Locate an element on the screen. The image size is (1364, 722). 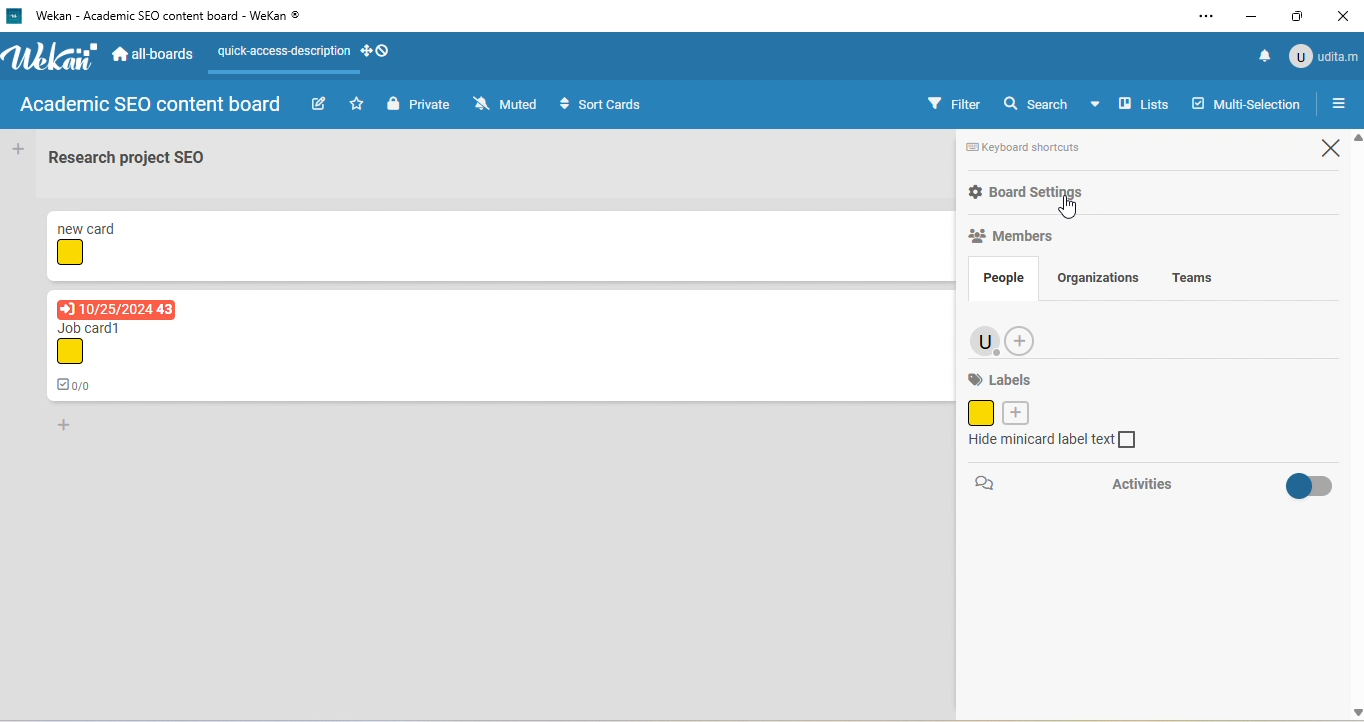
toggle on/off is located at coordinates (1300, 489).